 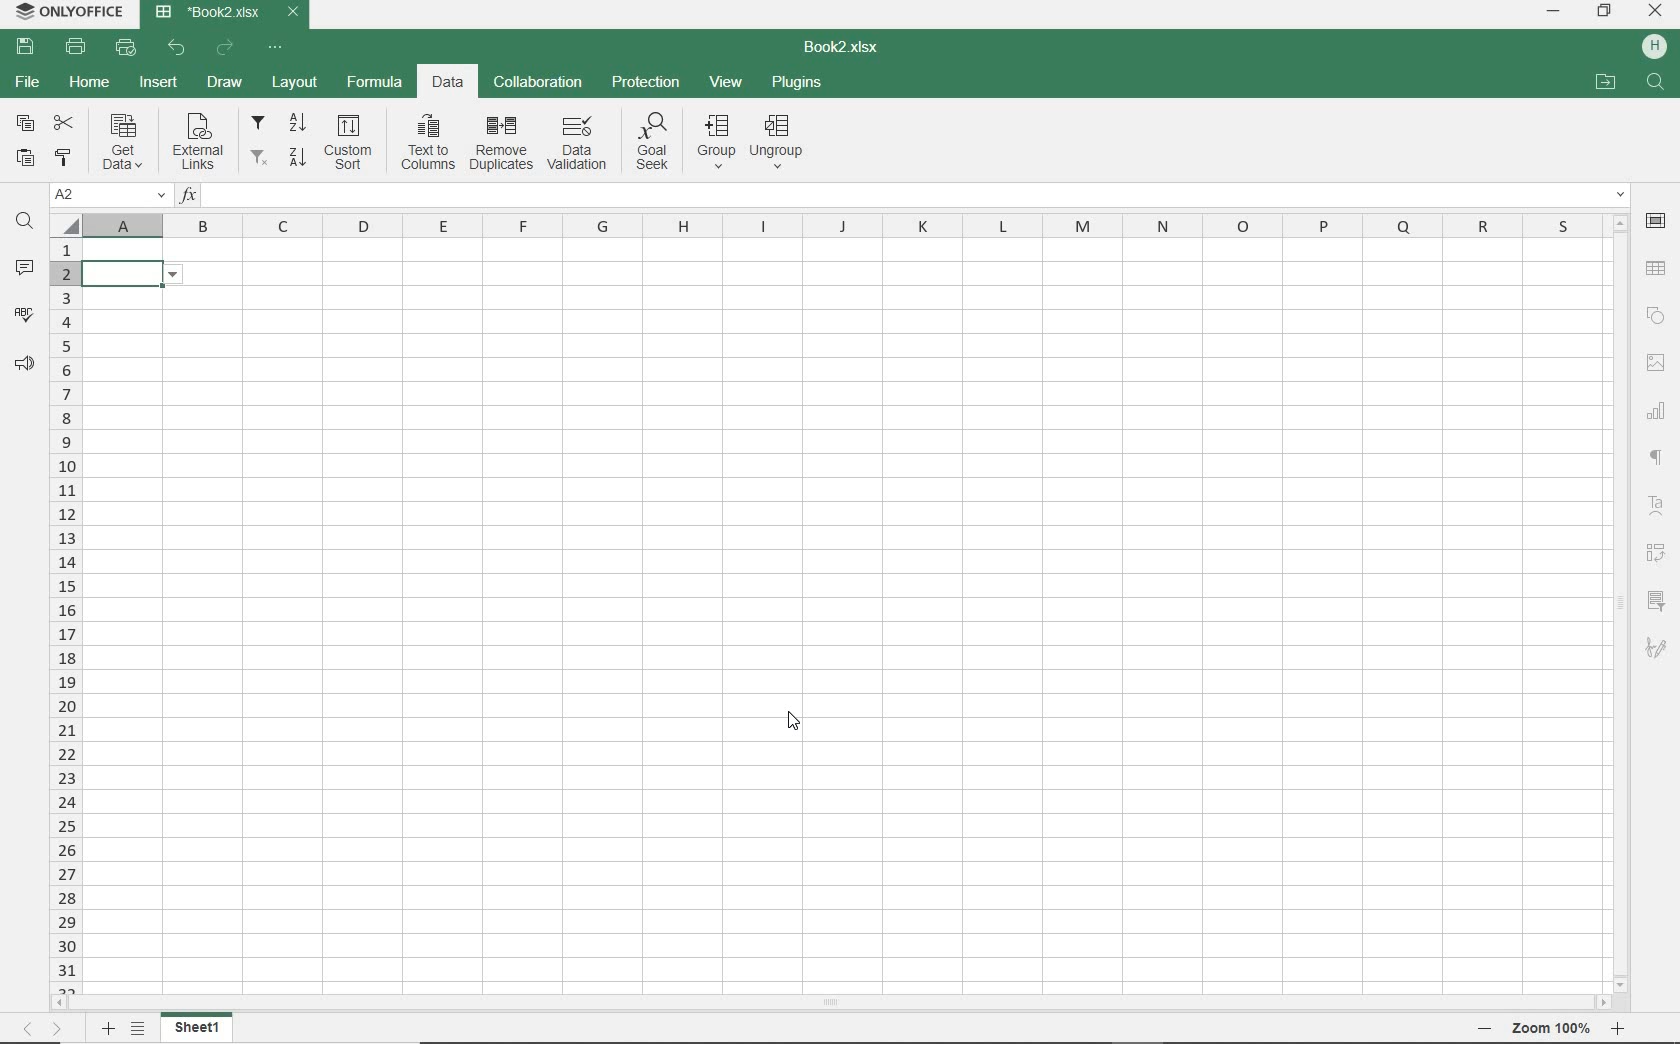 What do you see at coordinates (25, 314) in the screenshot?
I see `SPELL CHECKING` at bounding box center [25, 314].